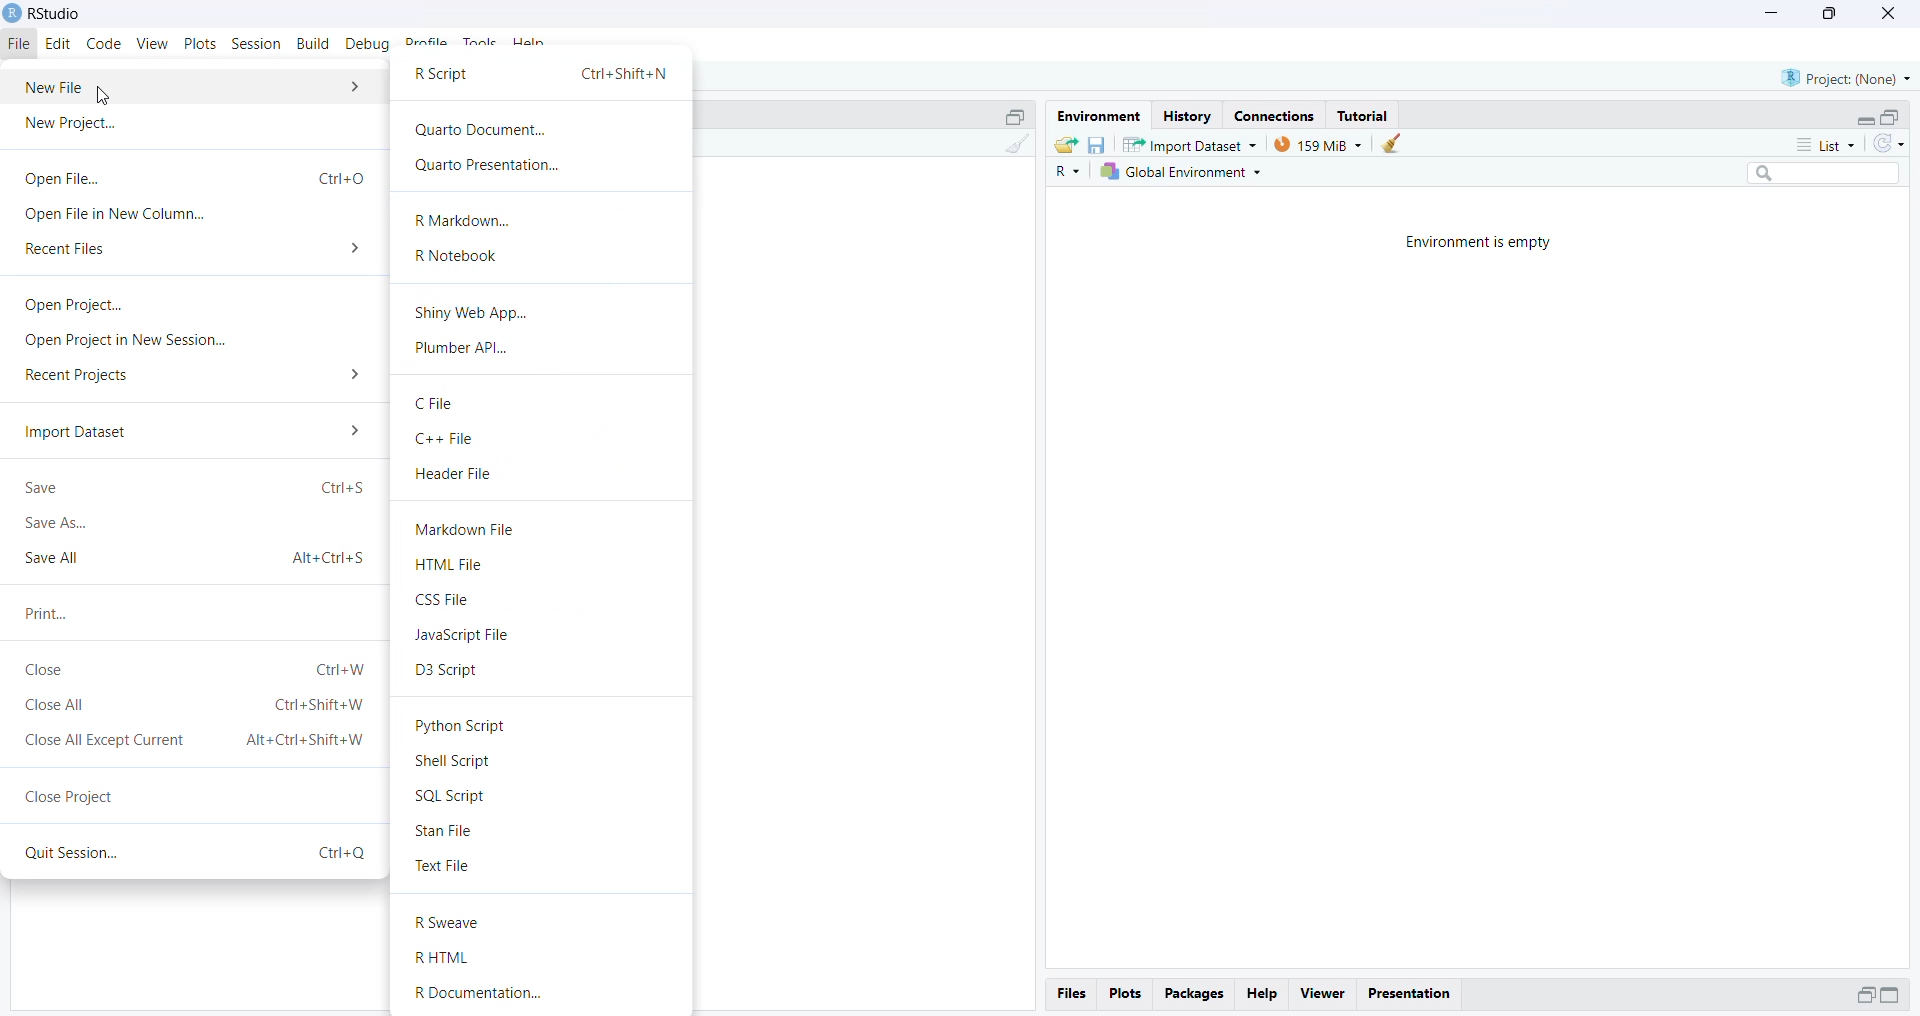  Describe the element at coordinates (194, 558) in the screenshot. I see `Save All Alt+Ctrl+S` at that location.